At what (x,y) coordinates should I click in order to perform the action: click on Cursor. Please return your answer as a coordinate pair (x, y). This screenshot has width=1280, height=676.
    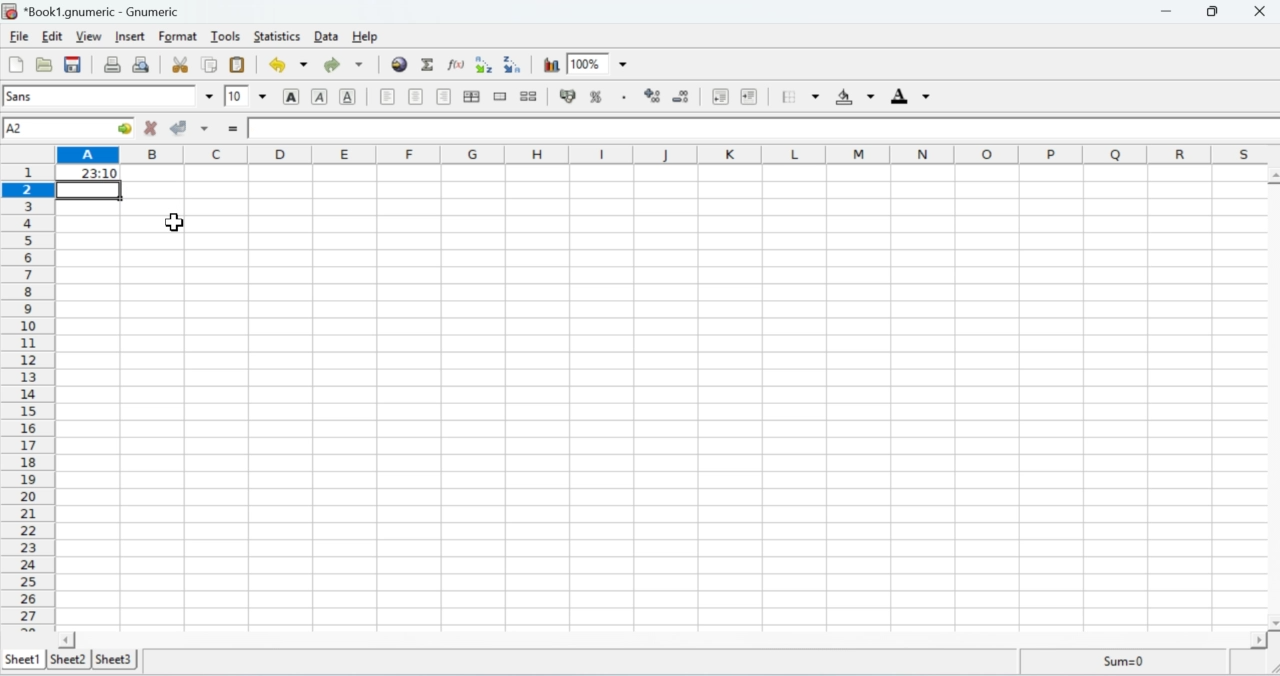
    Looking at the image, I should click on (178, 223).